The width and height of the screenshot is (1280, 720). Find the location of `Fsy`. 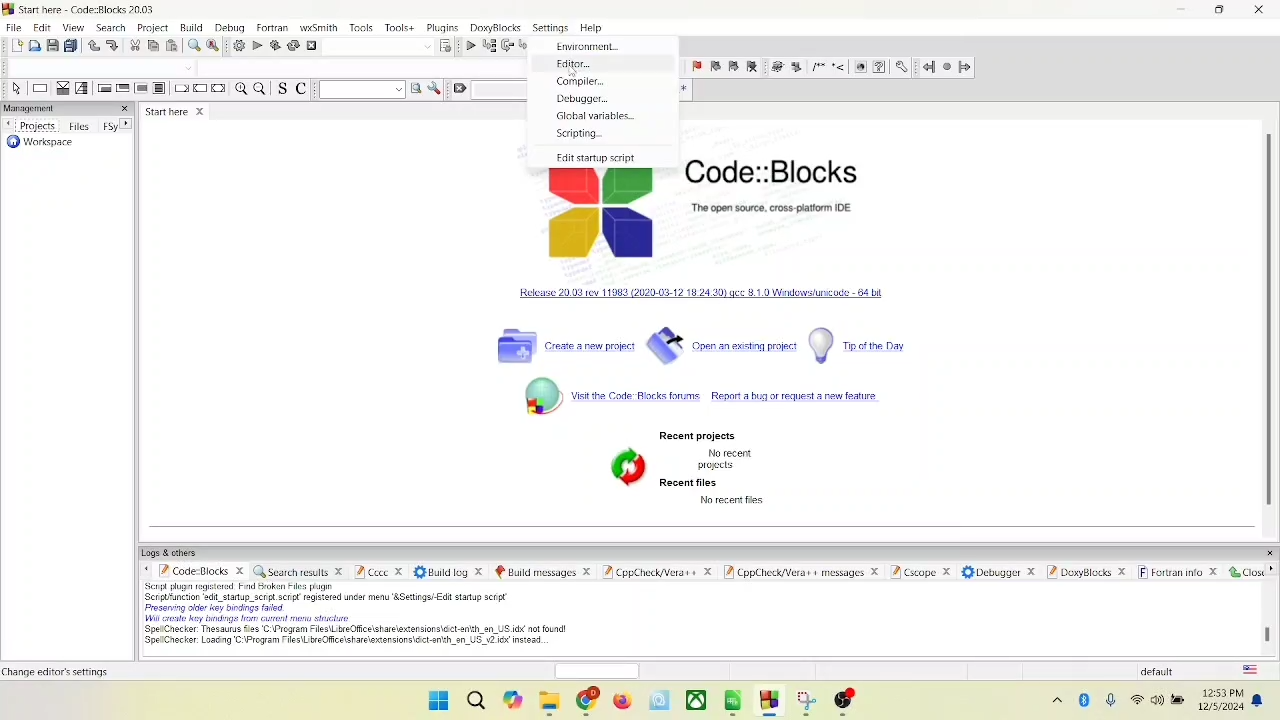

Fsy is located at coordinates (117, 126).